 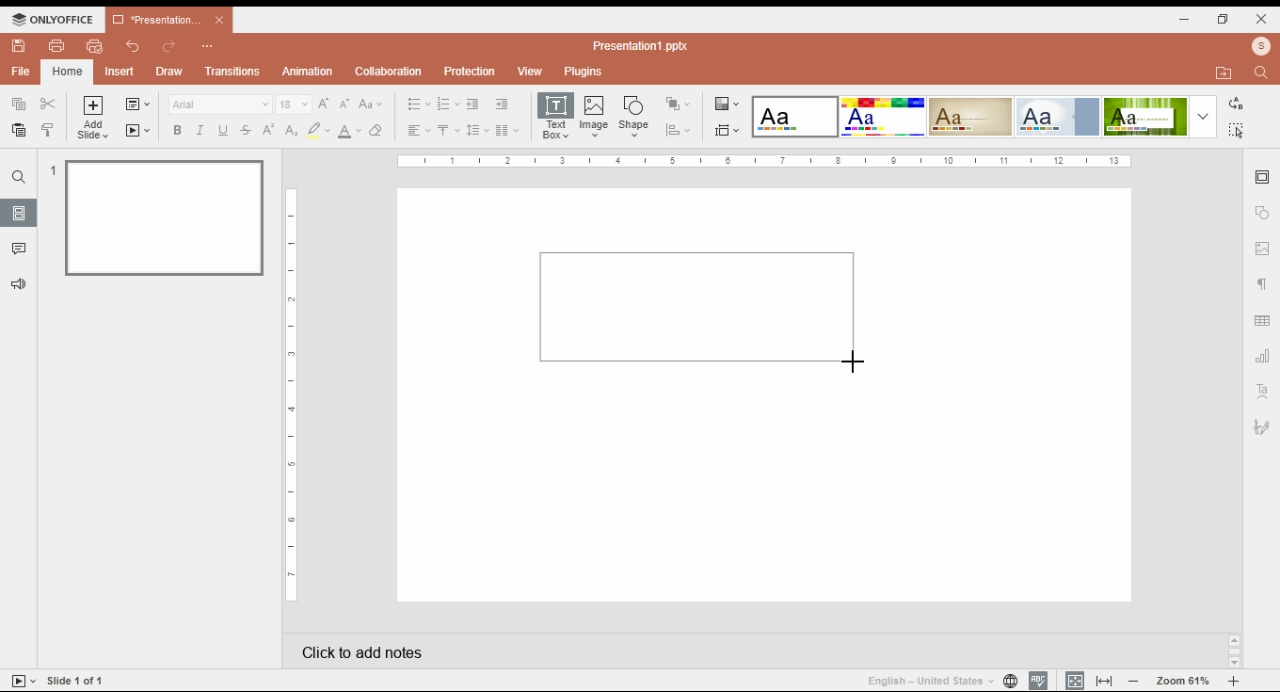 I want to click on language settings, so click(x=1009, y=681).